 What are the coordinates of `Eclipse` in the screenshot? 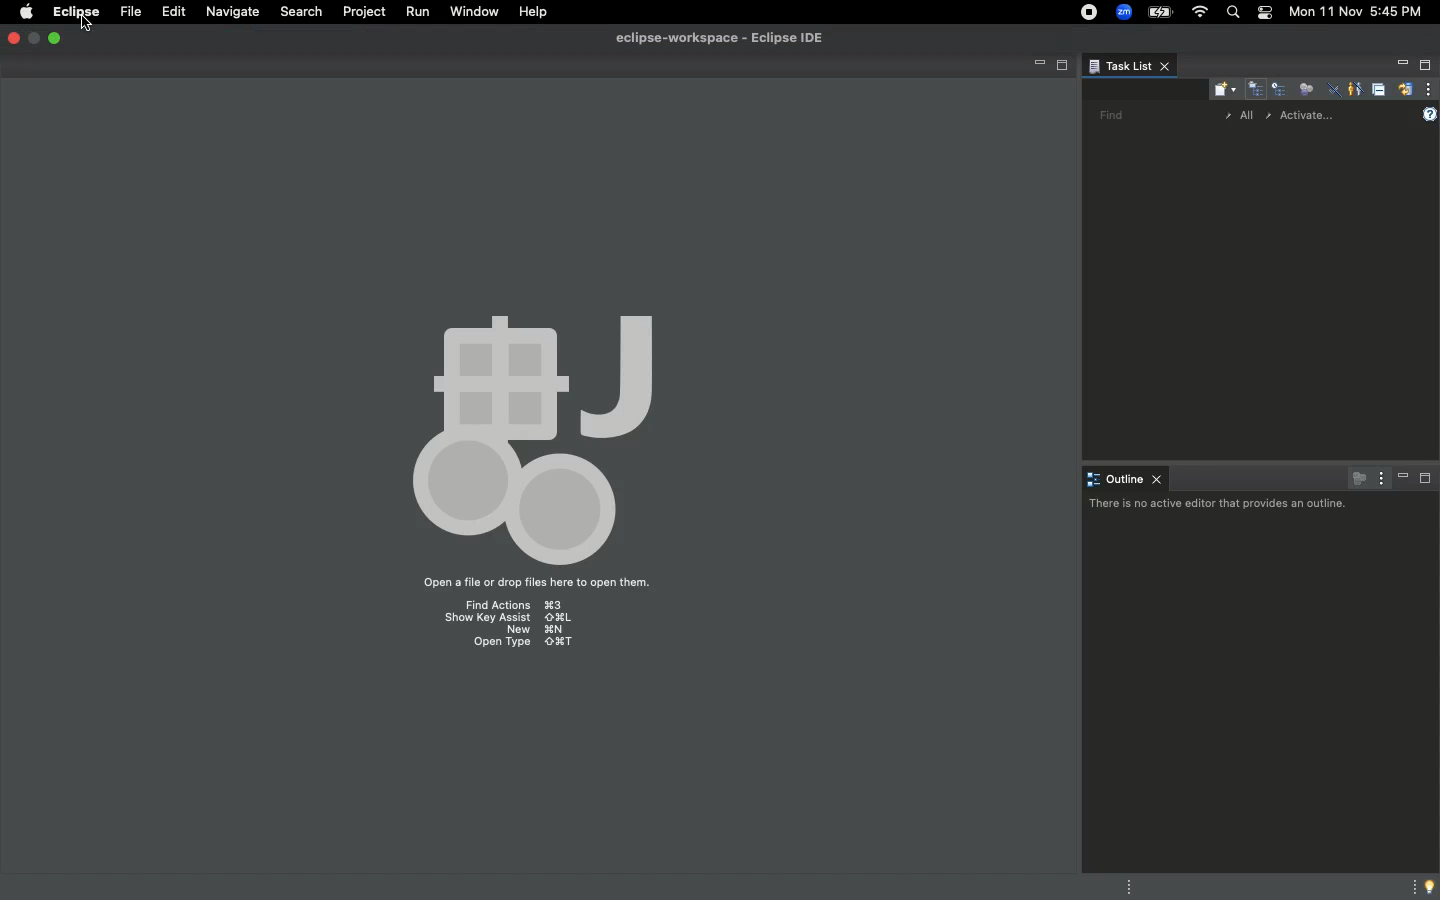 It's located at (74, 11).